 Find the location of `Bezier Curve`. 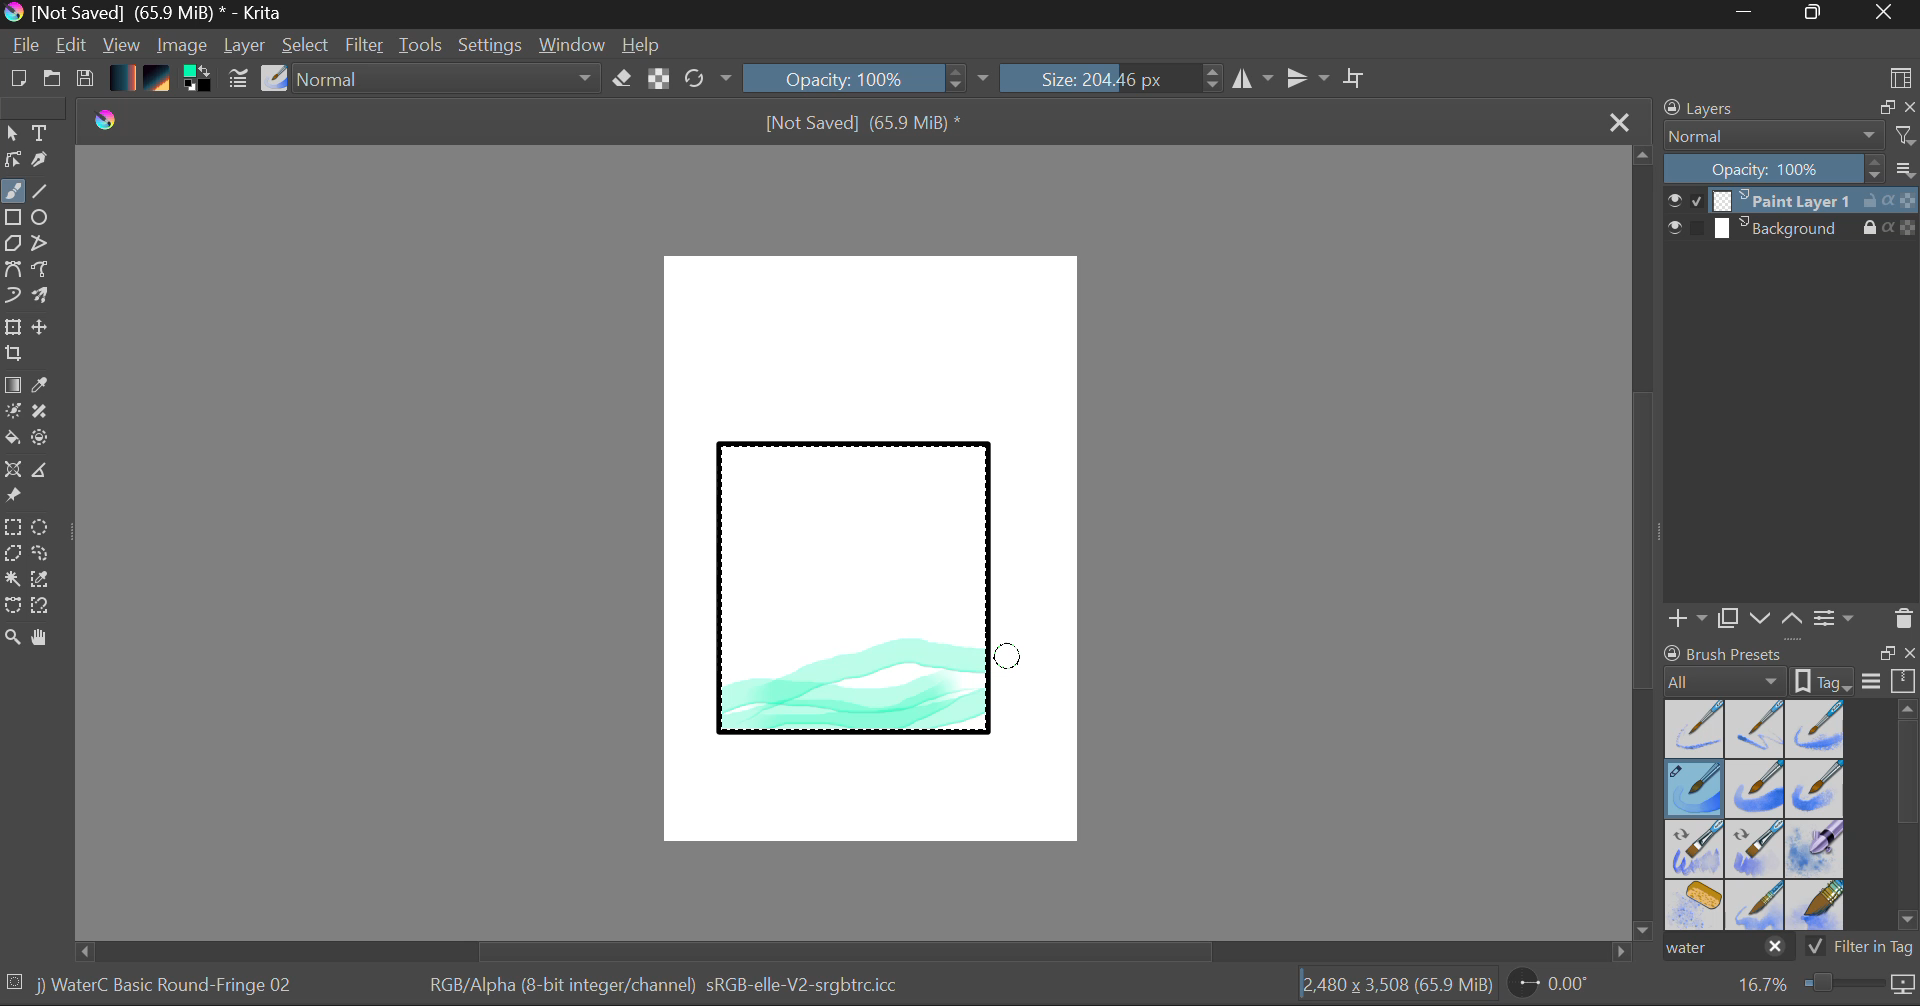

Bezier Curve is located at coordinates (12, 270).